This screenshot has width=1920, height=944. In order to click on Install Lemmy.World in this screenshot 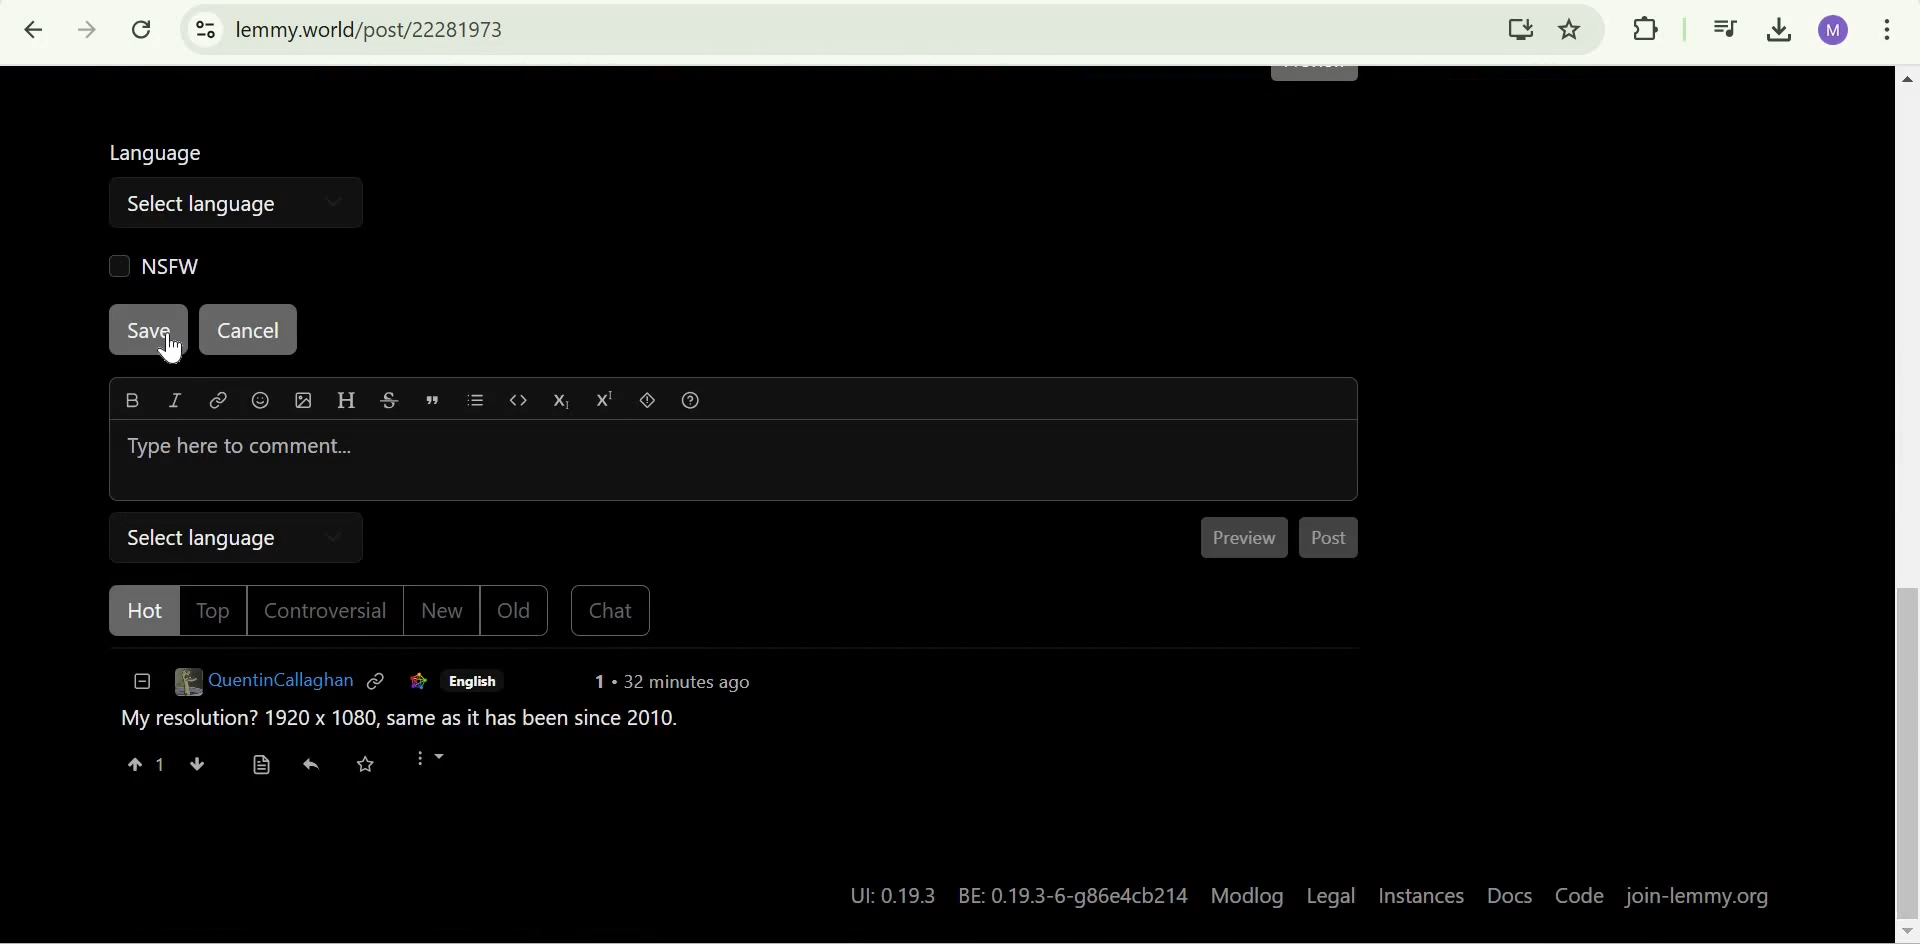, I will do `click(1522, 28)`.